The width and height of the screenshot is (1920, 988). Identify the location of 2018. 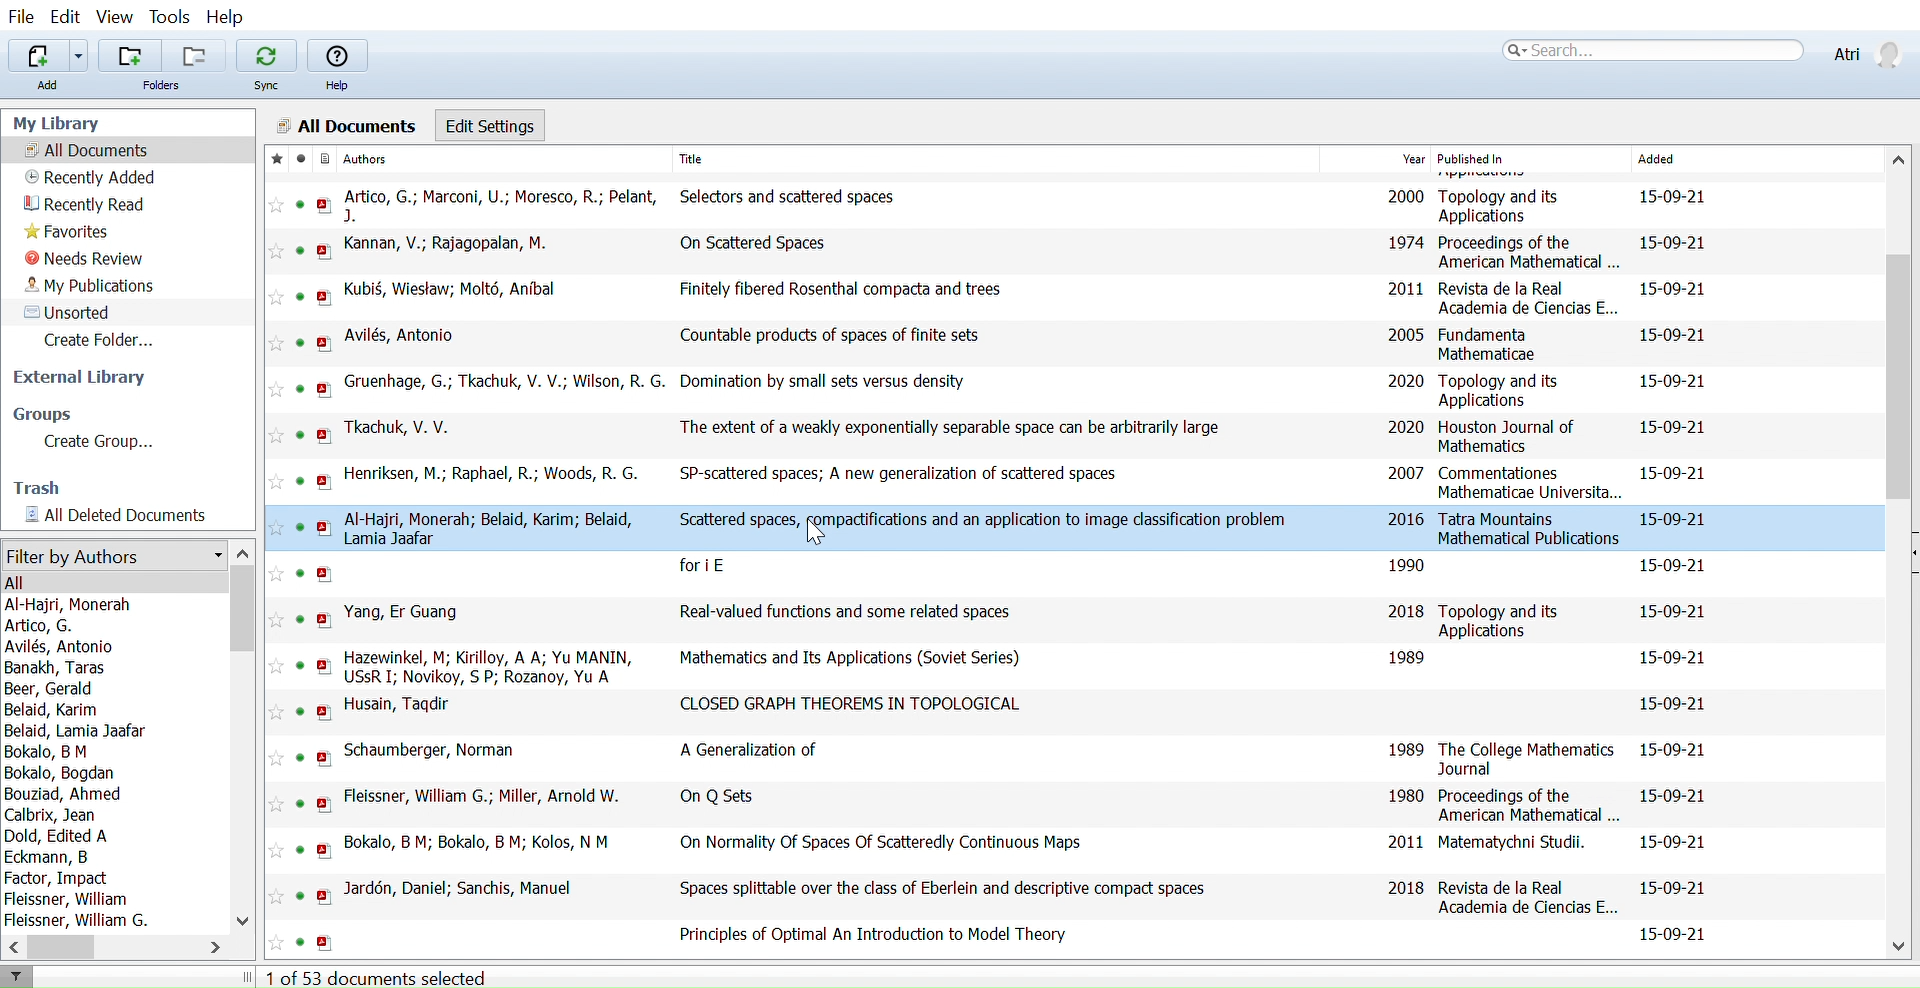
(1404, 613).